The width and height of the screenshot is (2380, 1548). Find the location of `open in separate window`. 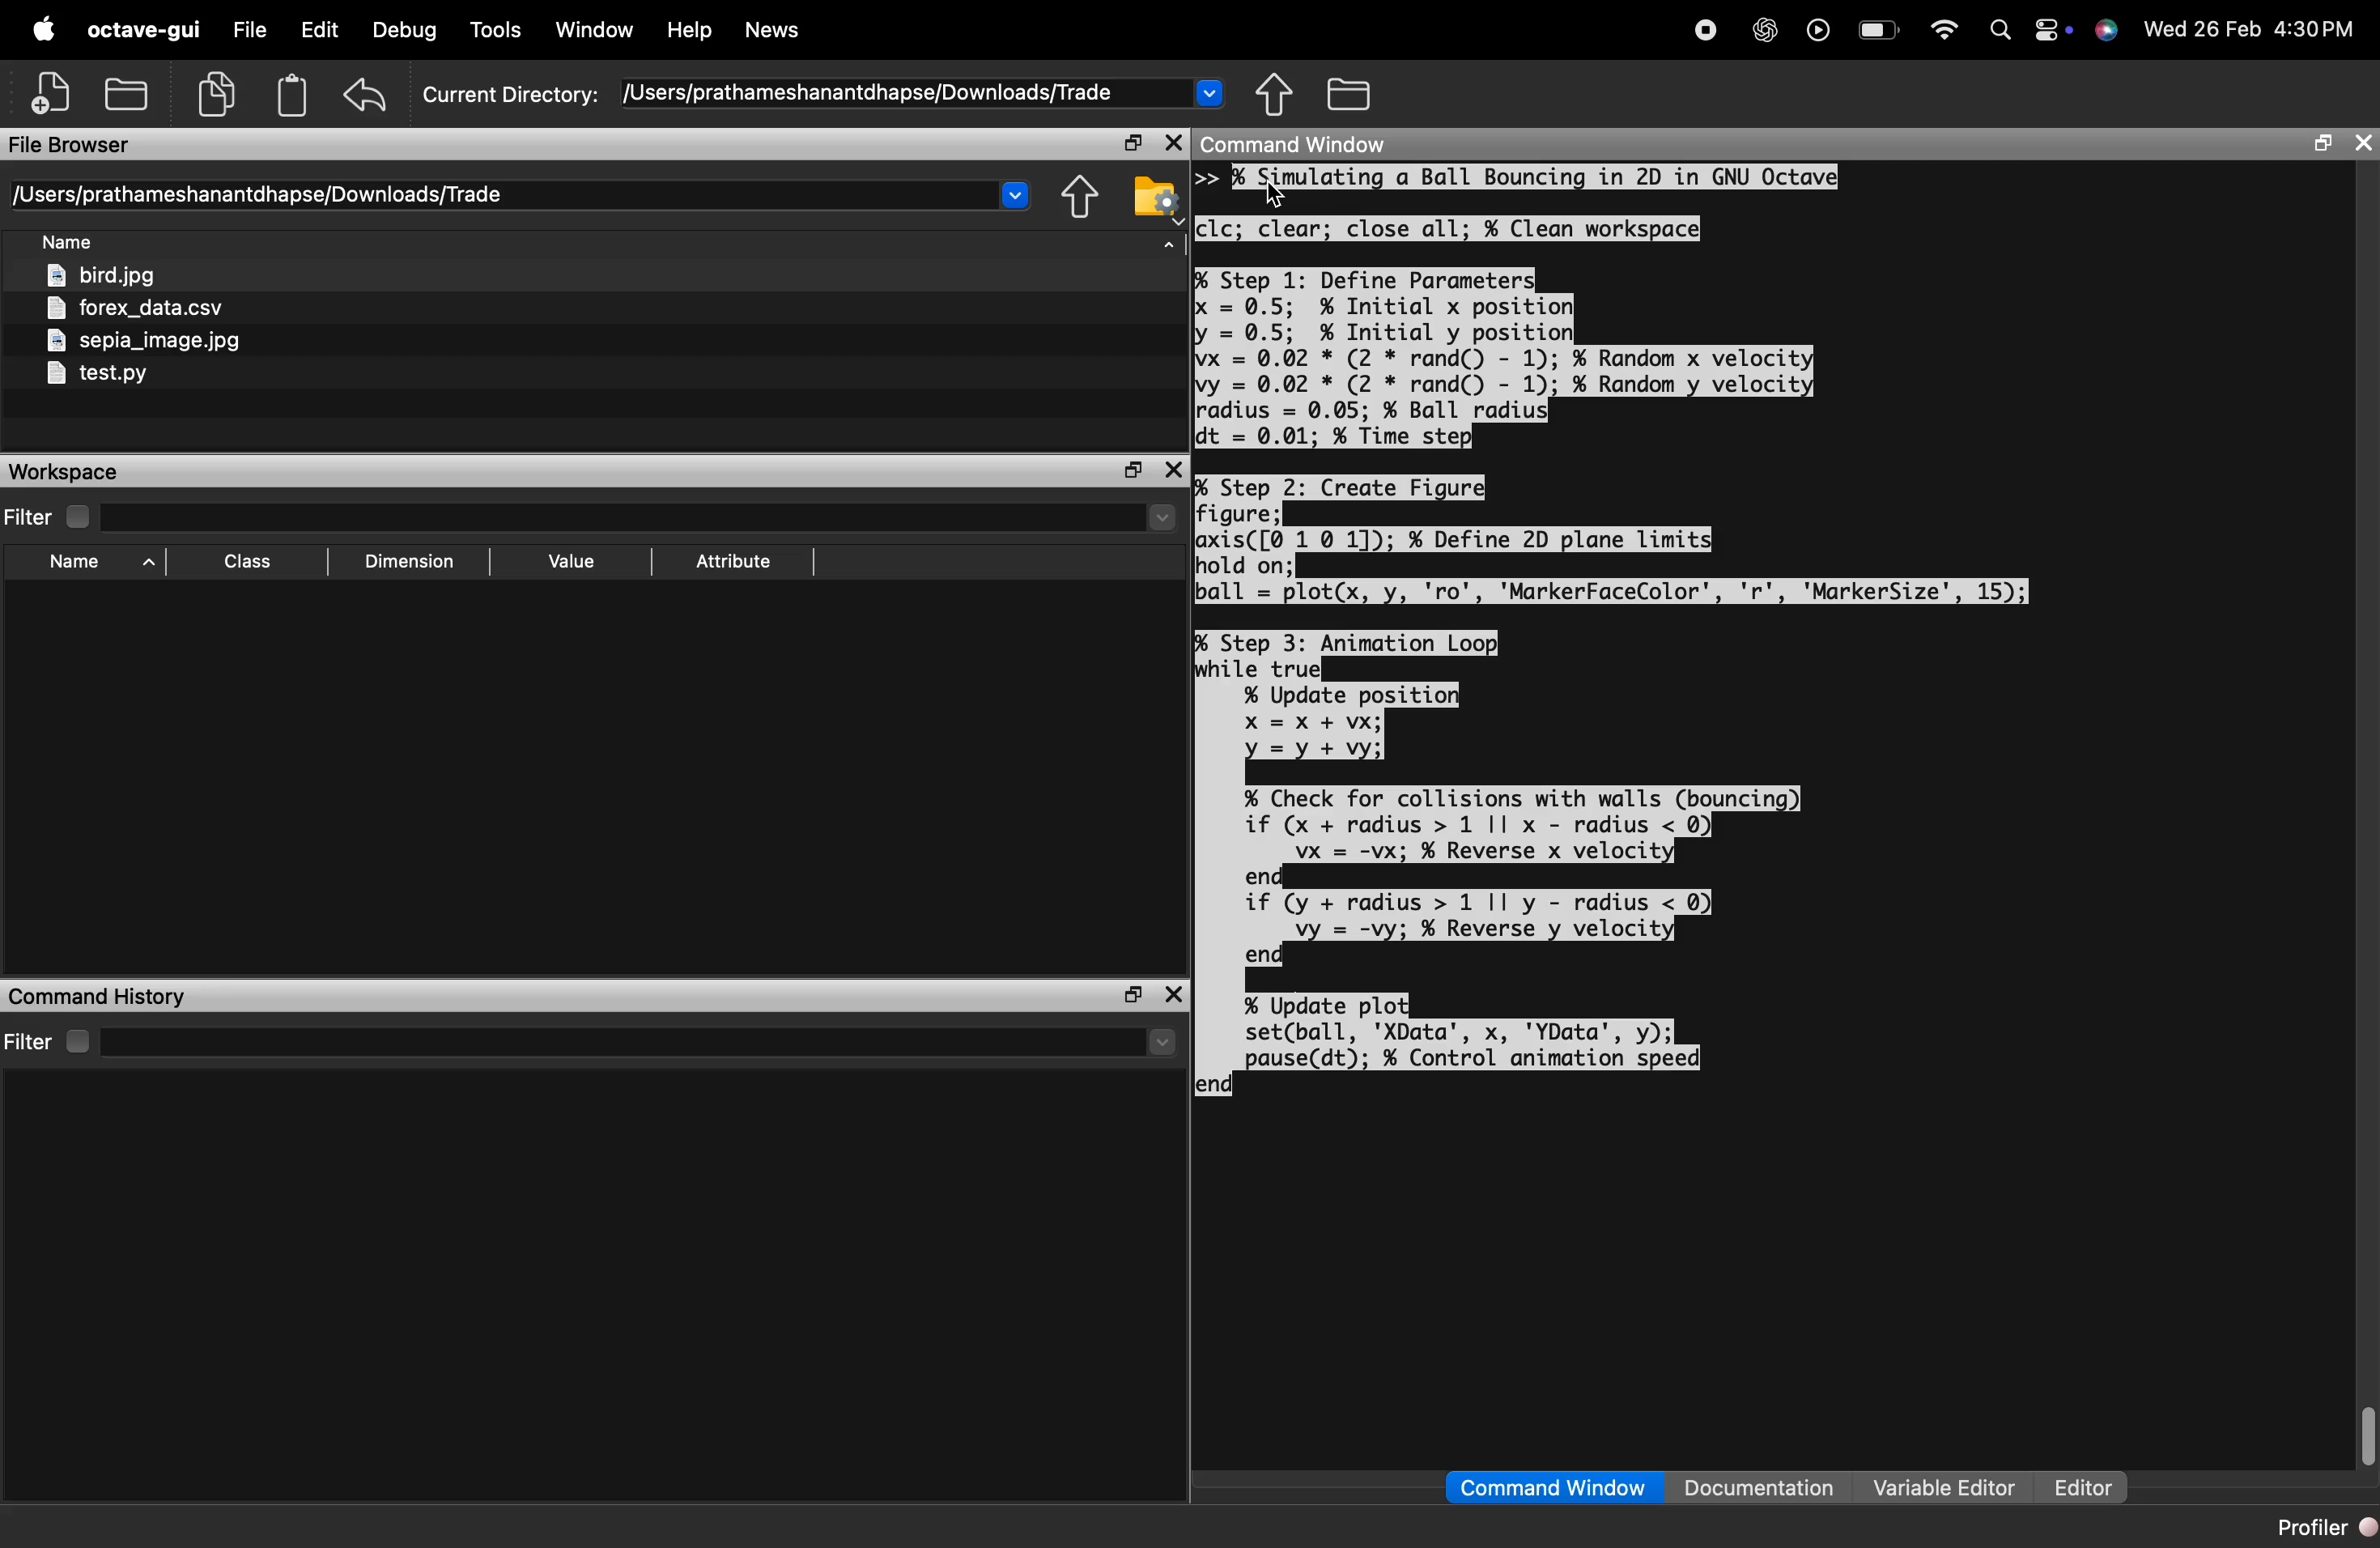

open in separate window is located at coordinates (1134, 469).